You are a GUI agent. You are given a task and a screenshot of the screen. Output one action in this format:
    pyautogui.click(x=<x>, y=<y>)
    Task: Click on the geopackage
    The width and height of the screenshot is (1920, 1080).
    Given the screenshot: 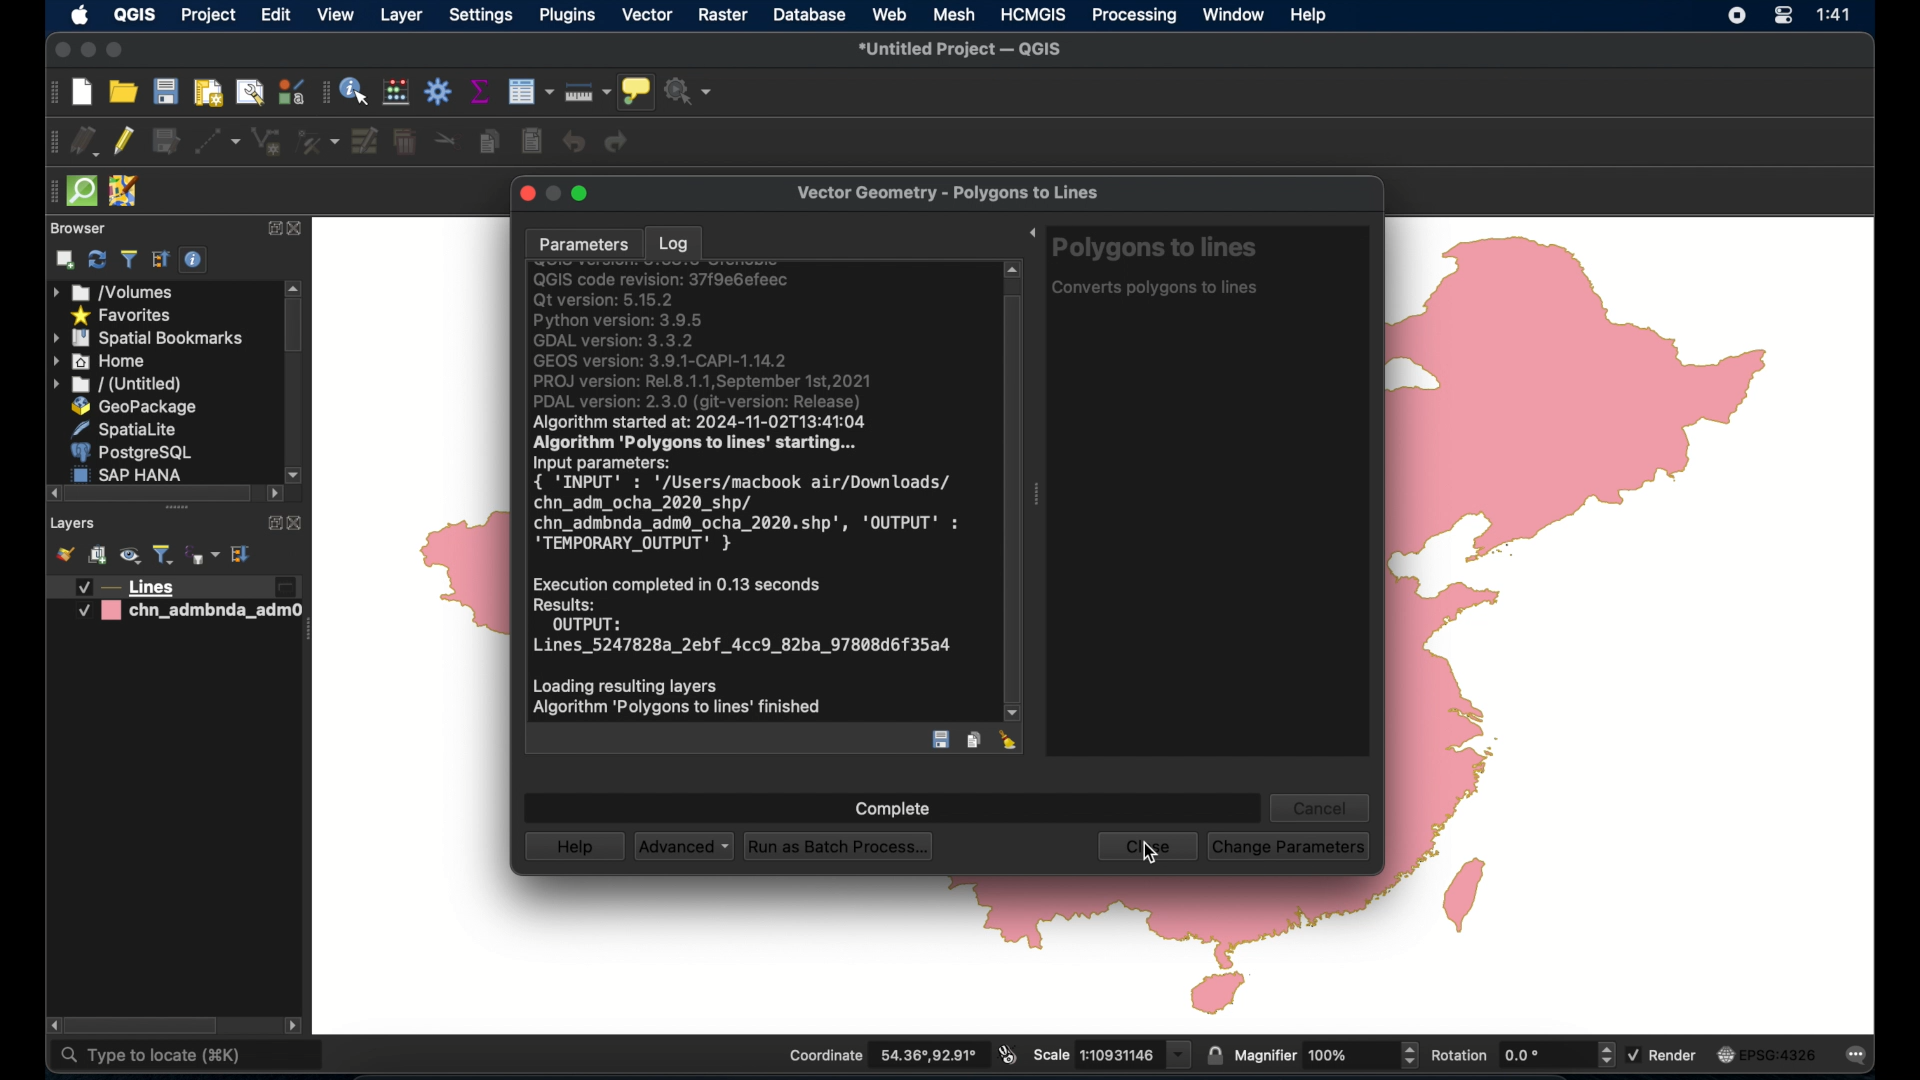 What is the action you would take?
    pyautogui.click(x=138, y=407)
    